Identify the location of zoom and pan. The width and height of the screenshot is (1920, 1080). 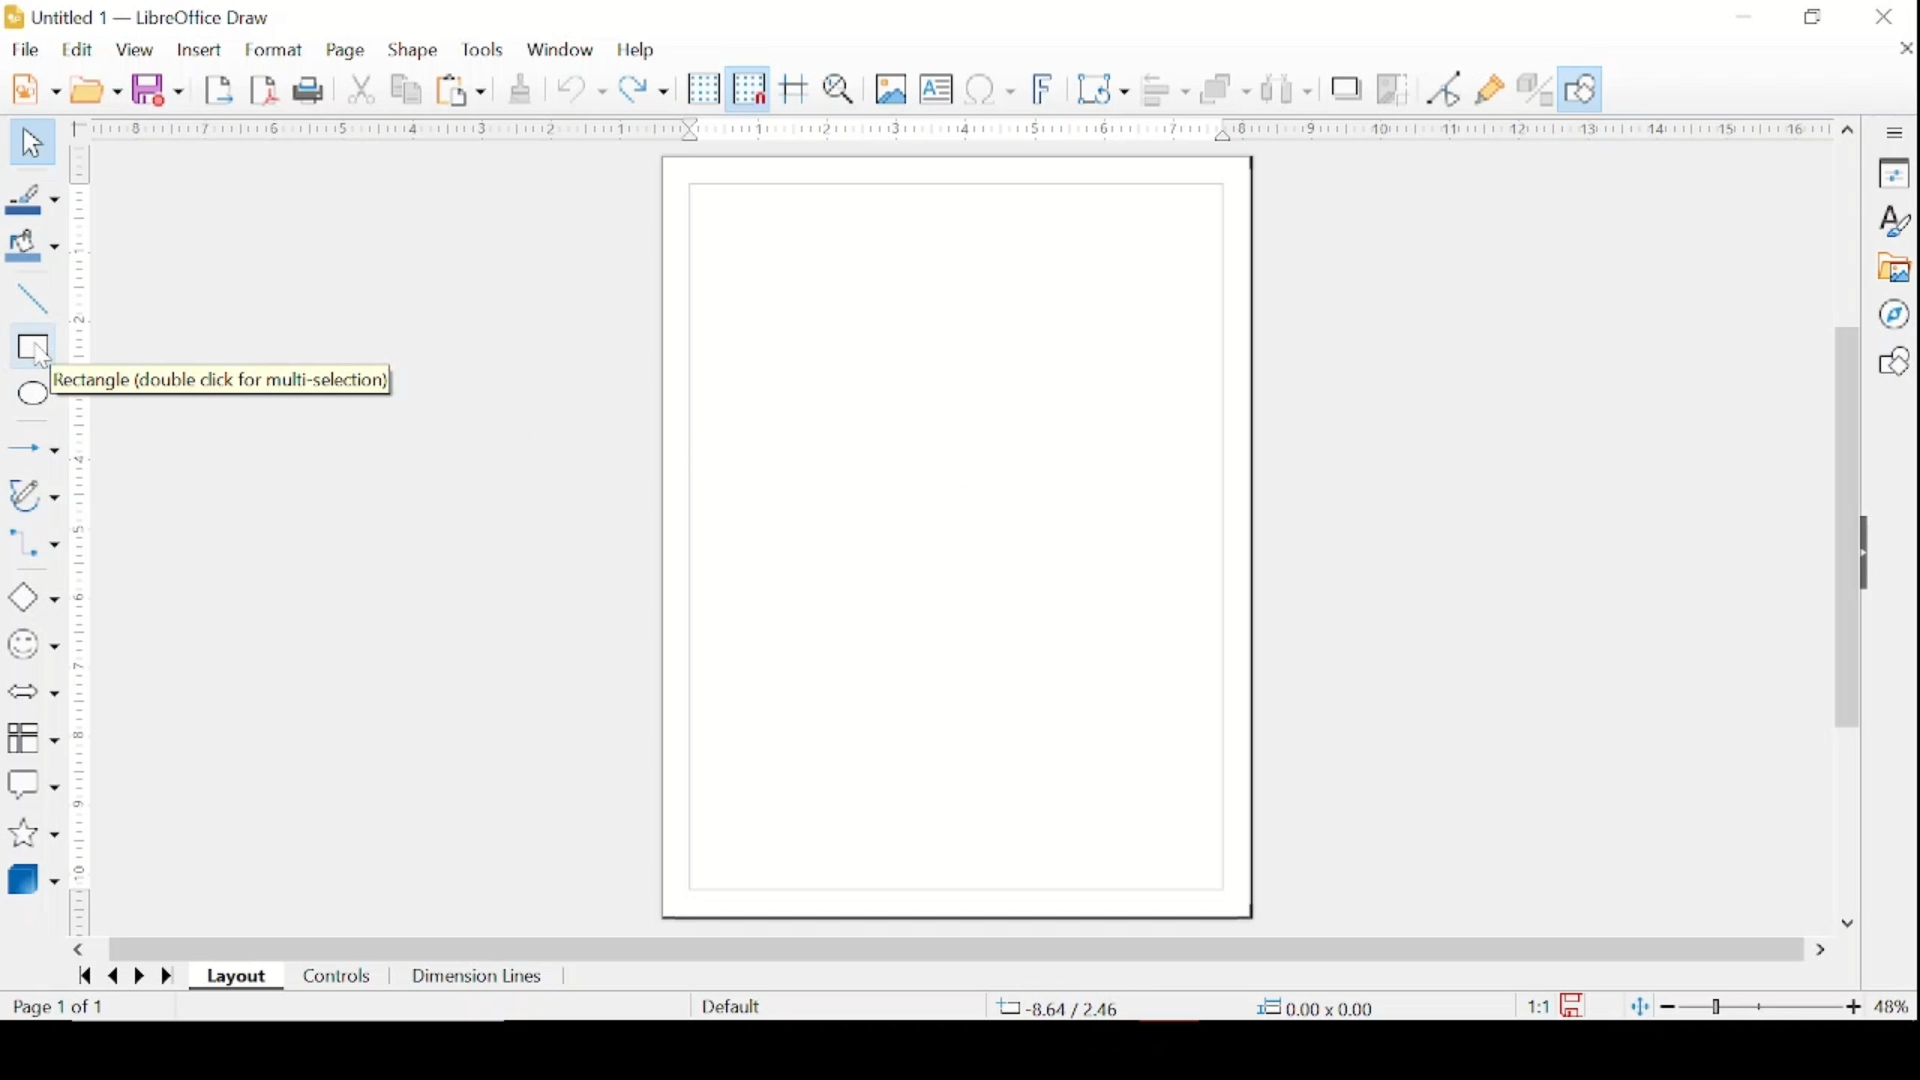
(842, 88).